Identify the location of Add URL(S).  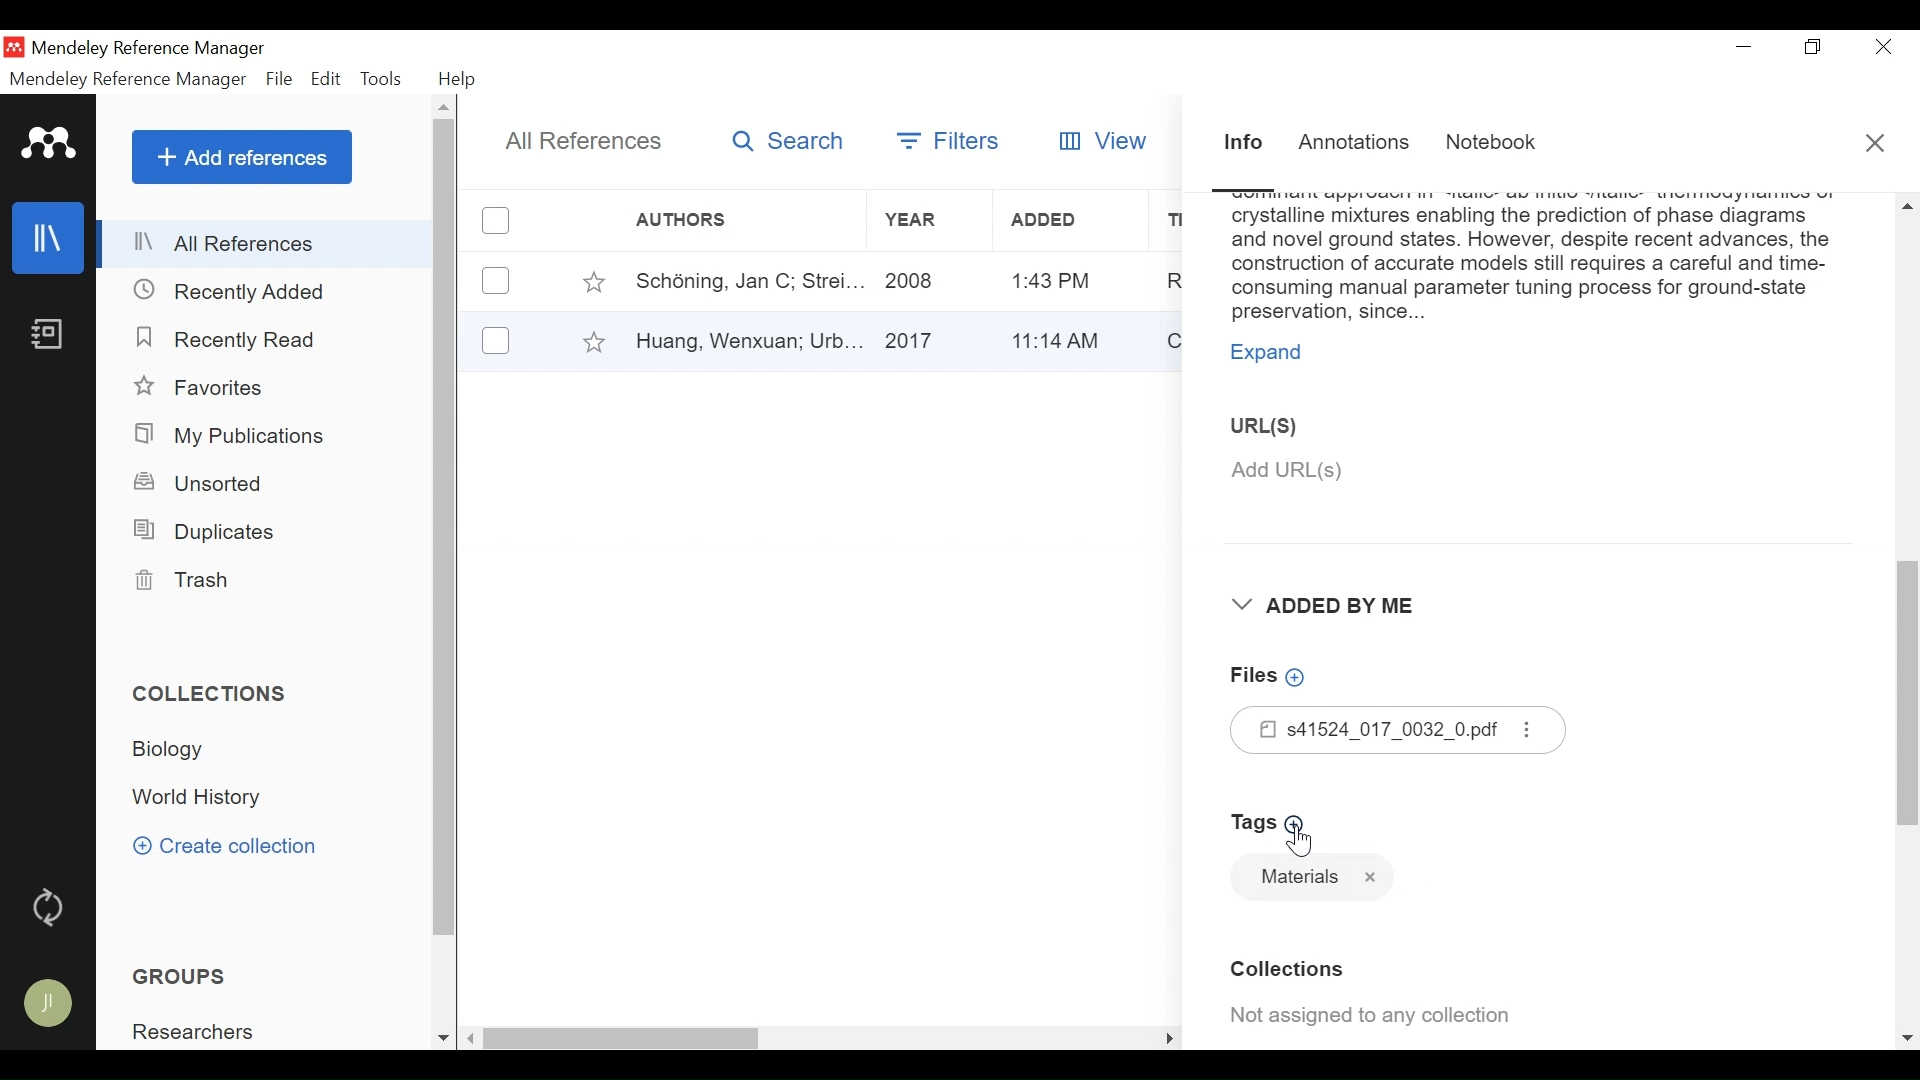
(1403, 471).